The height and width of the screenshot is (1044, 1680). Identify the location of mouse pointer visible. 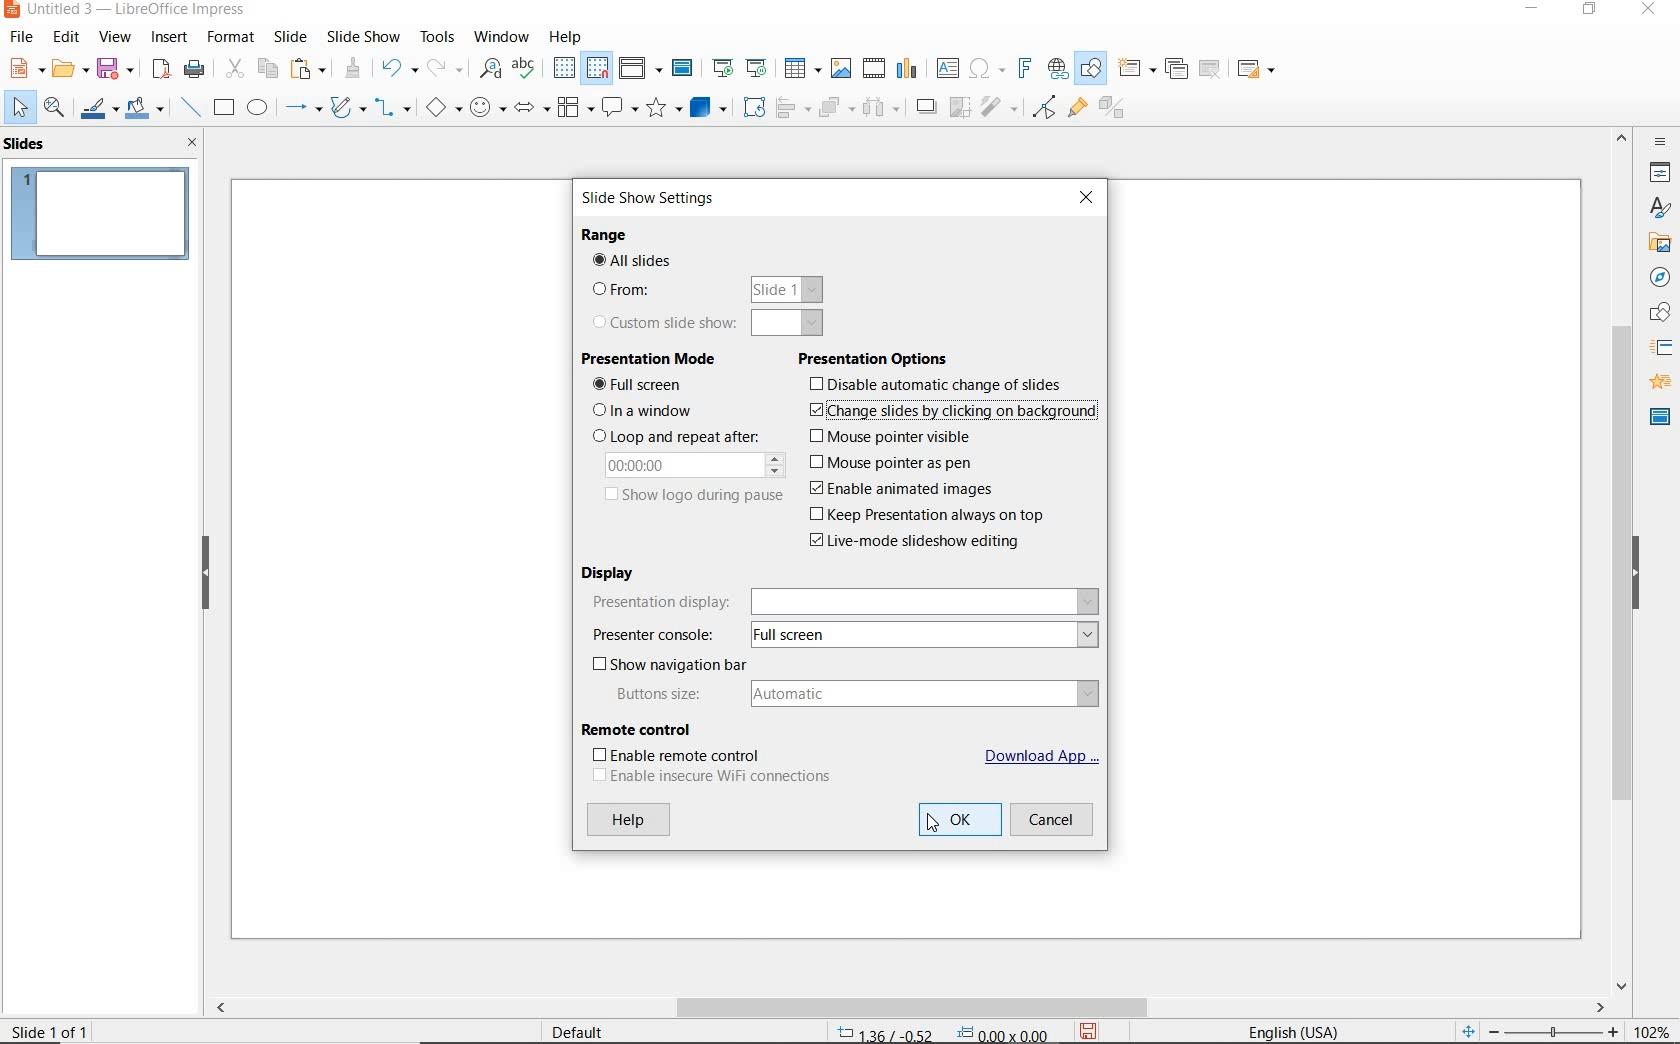
(892, 437).